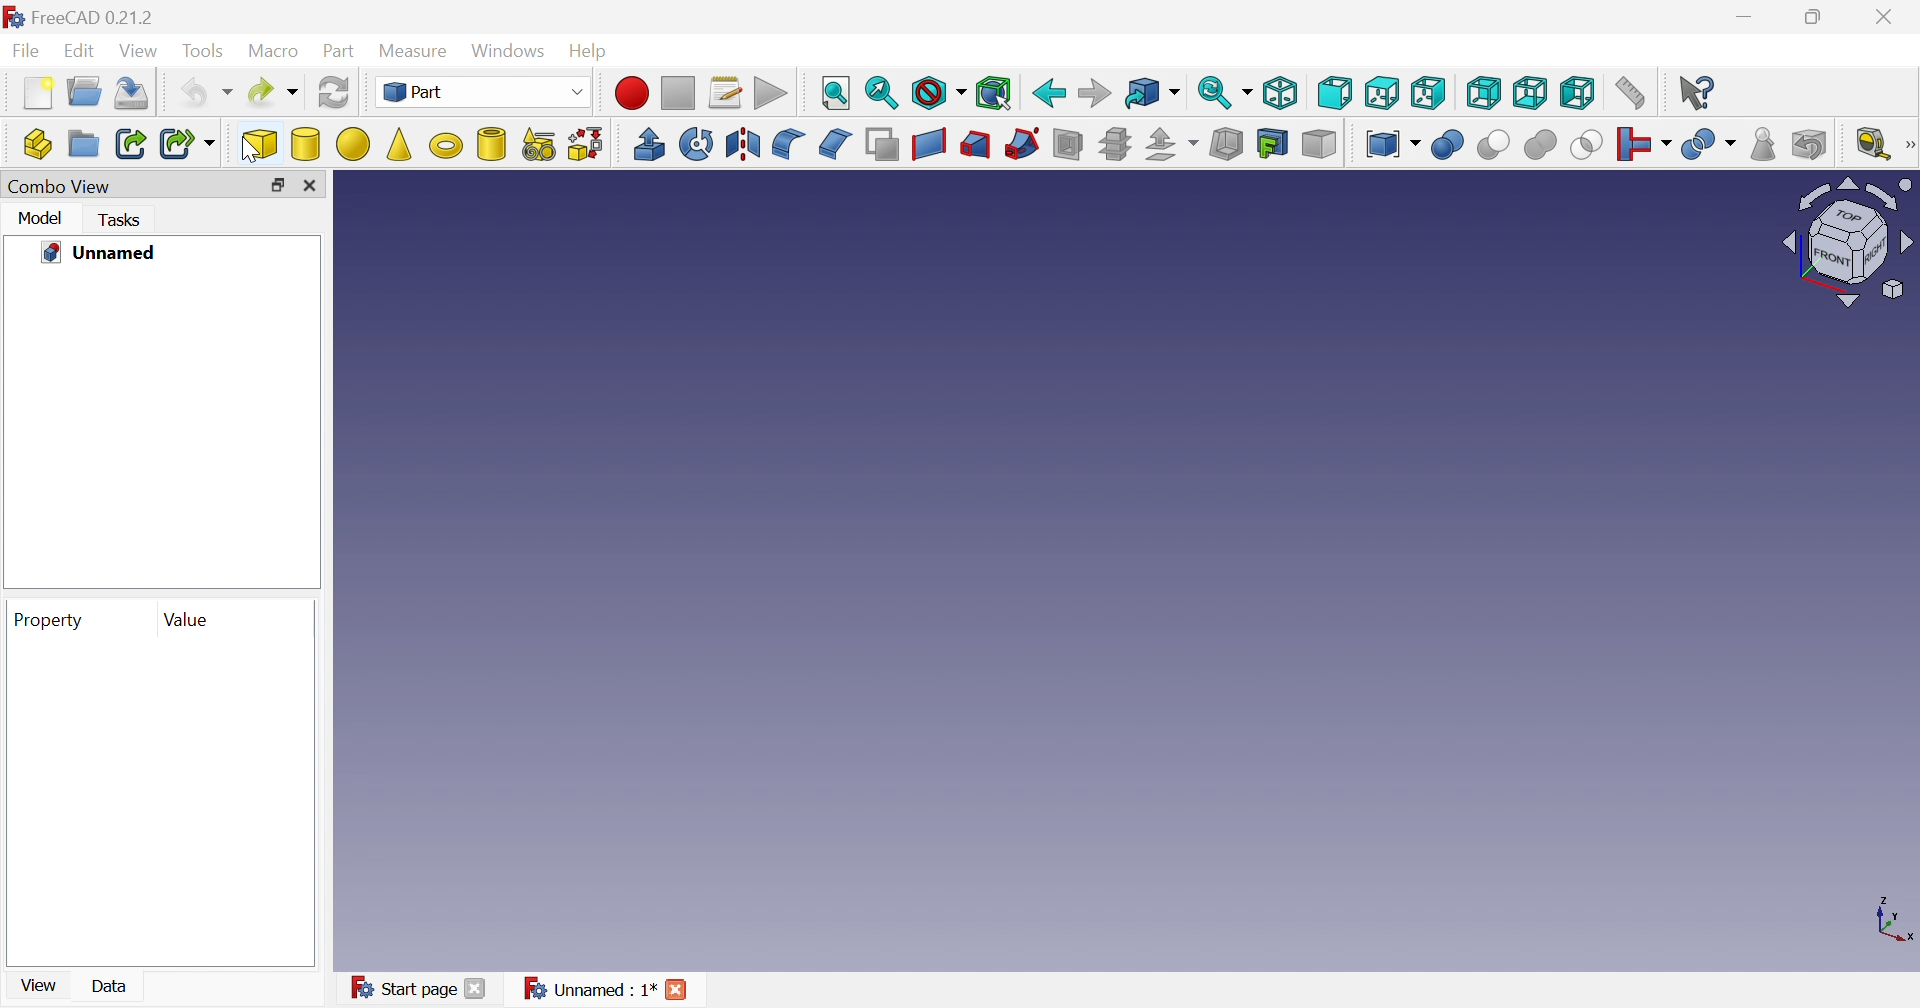  I want to click on Create tube, so click(490, 144).